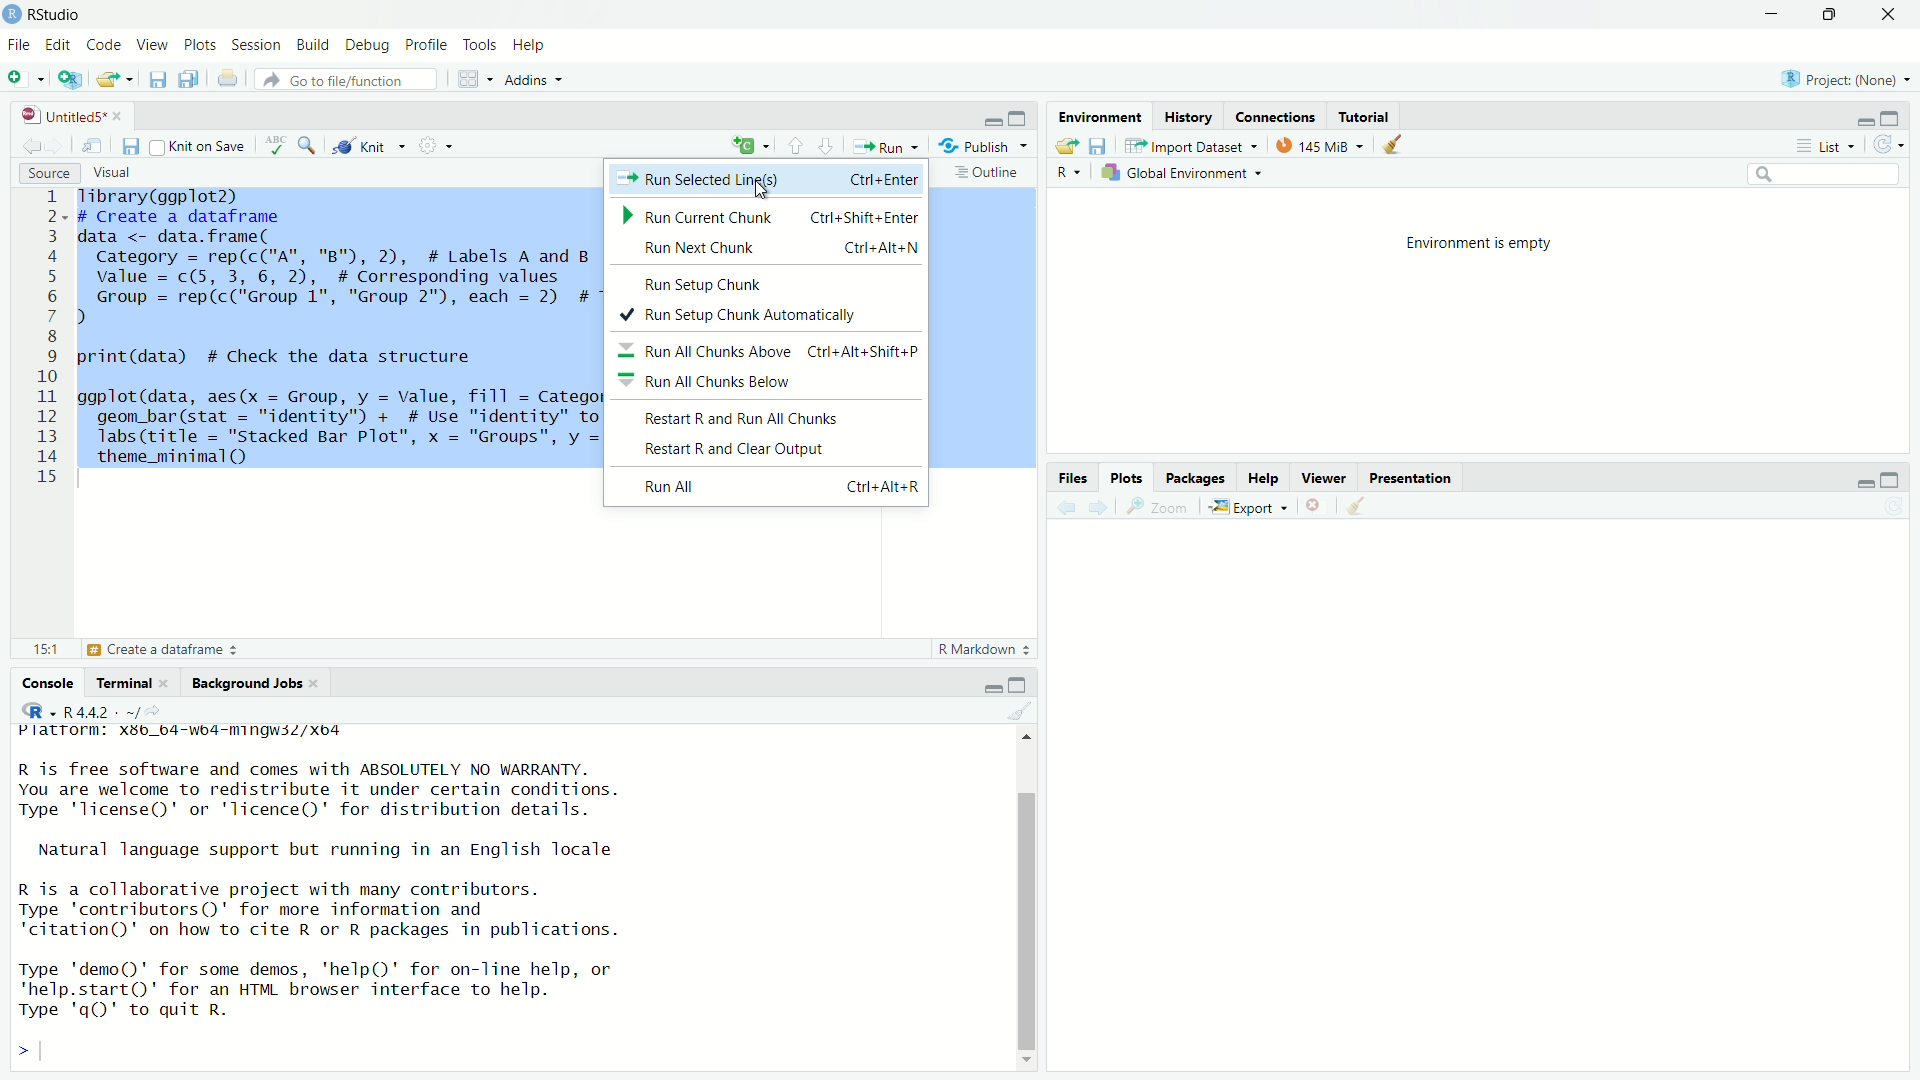 This screenshot has height=1080, width=1920. I want to click on kib used by R session (Source: Windows System), so click(1320, 144).